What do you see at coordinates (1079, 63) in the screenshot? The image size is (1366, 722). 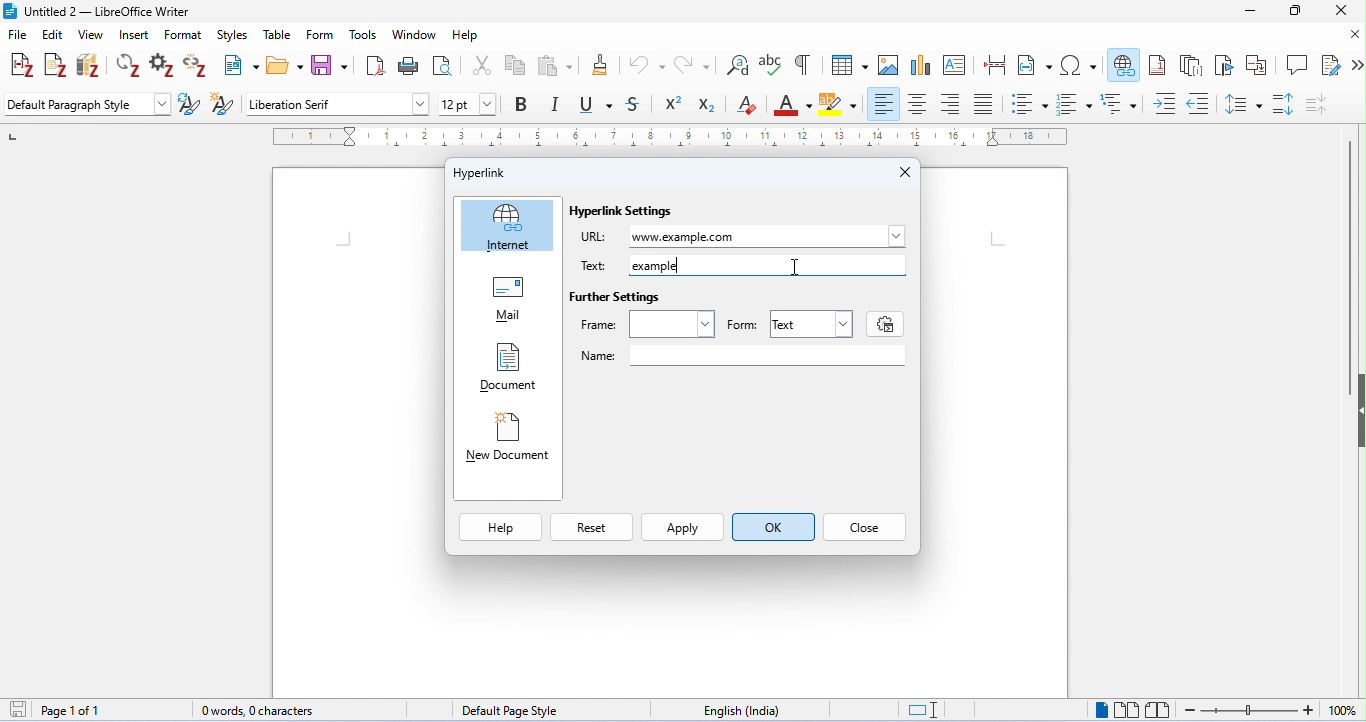 I see `insert special characters` at bounding box center [1079, 63].